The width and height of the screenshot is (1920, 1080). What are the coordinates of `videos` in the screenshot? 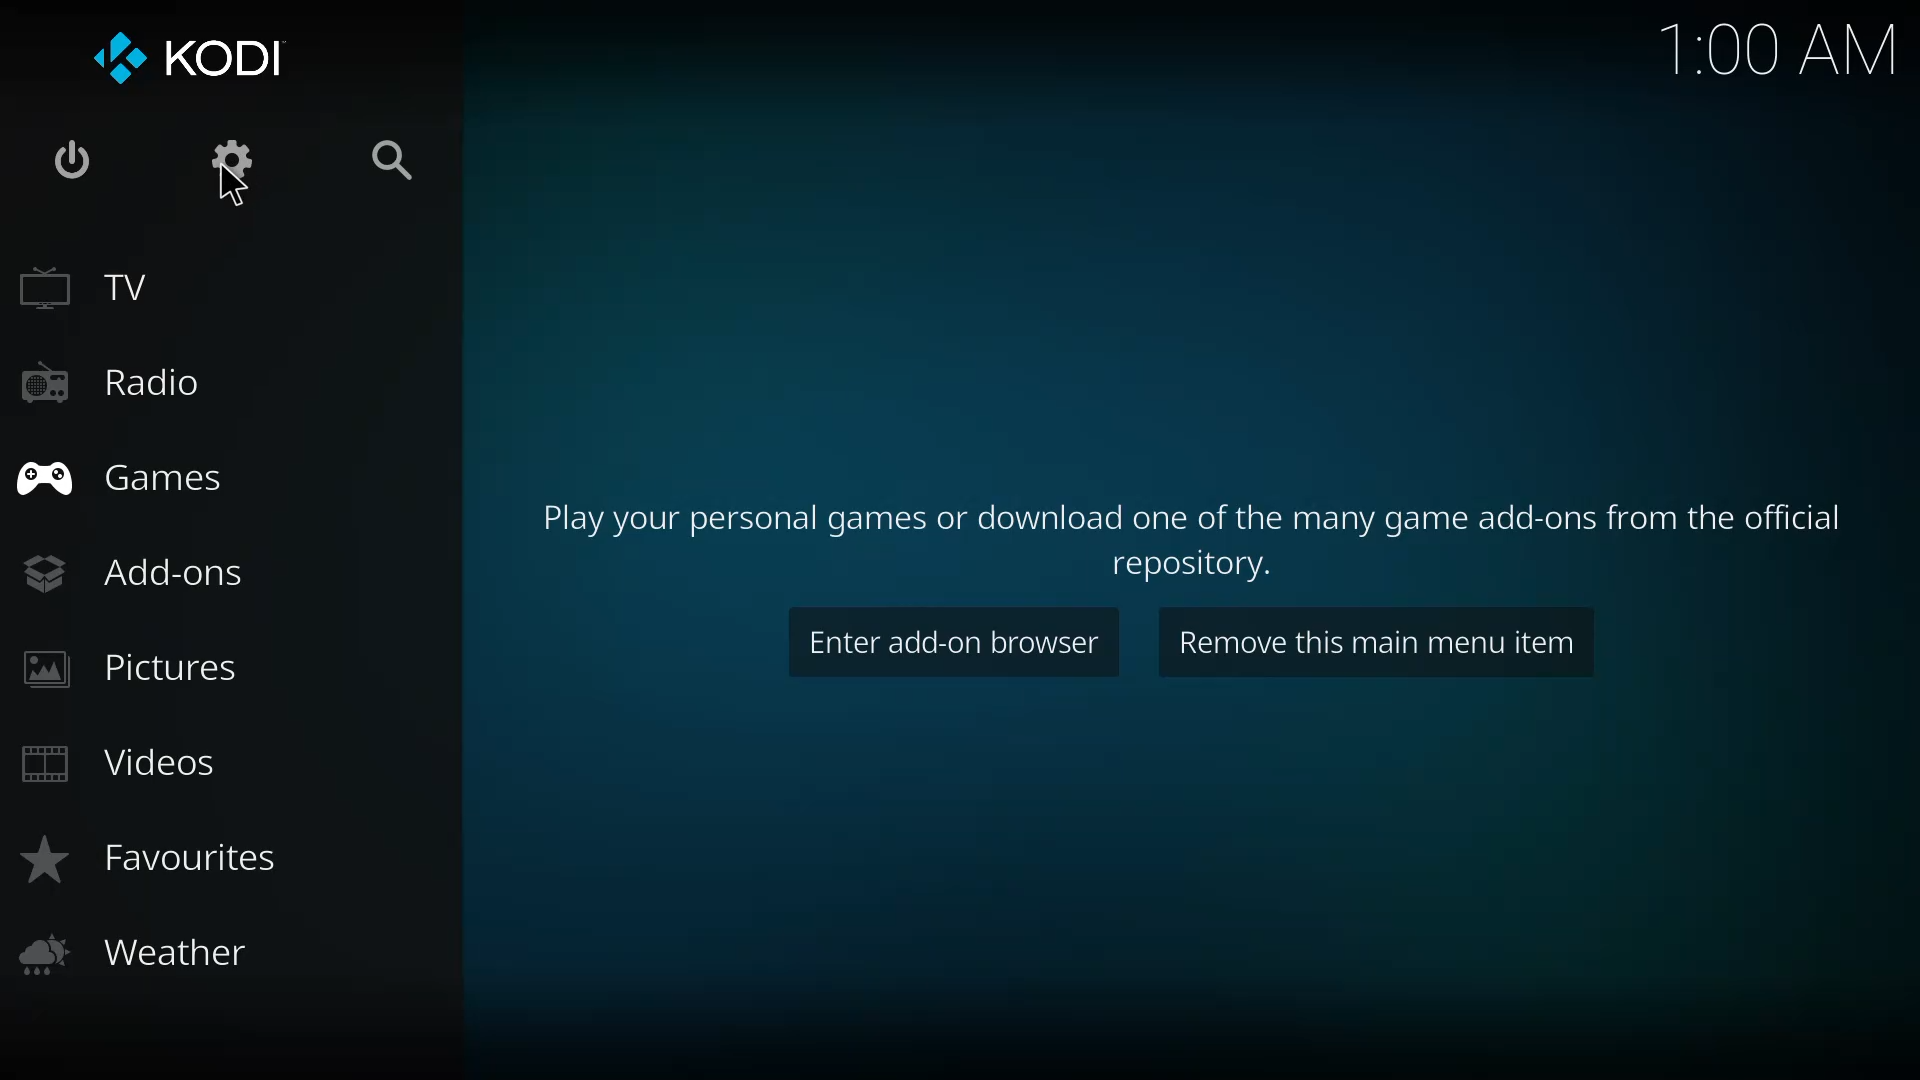 It's located at (122, 764).